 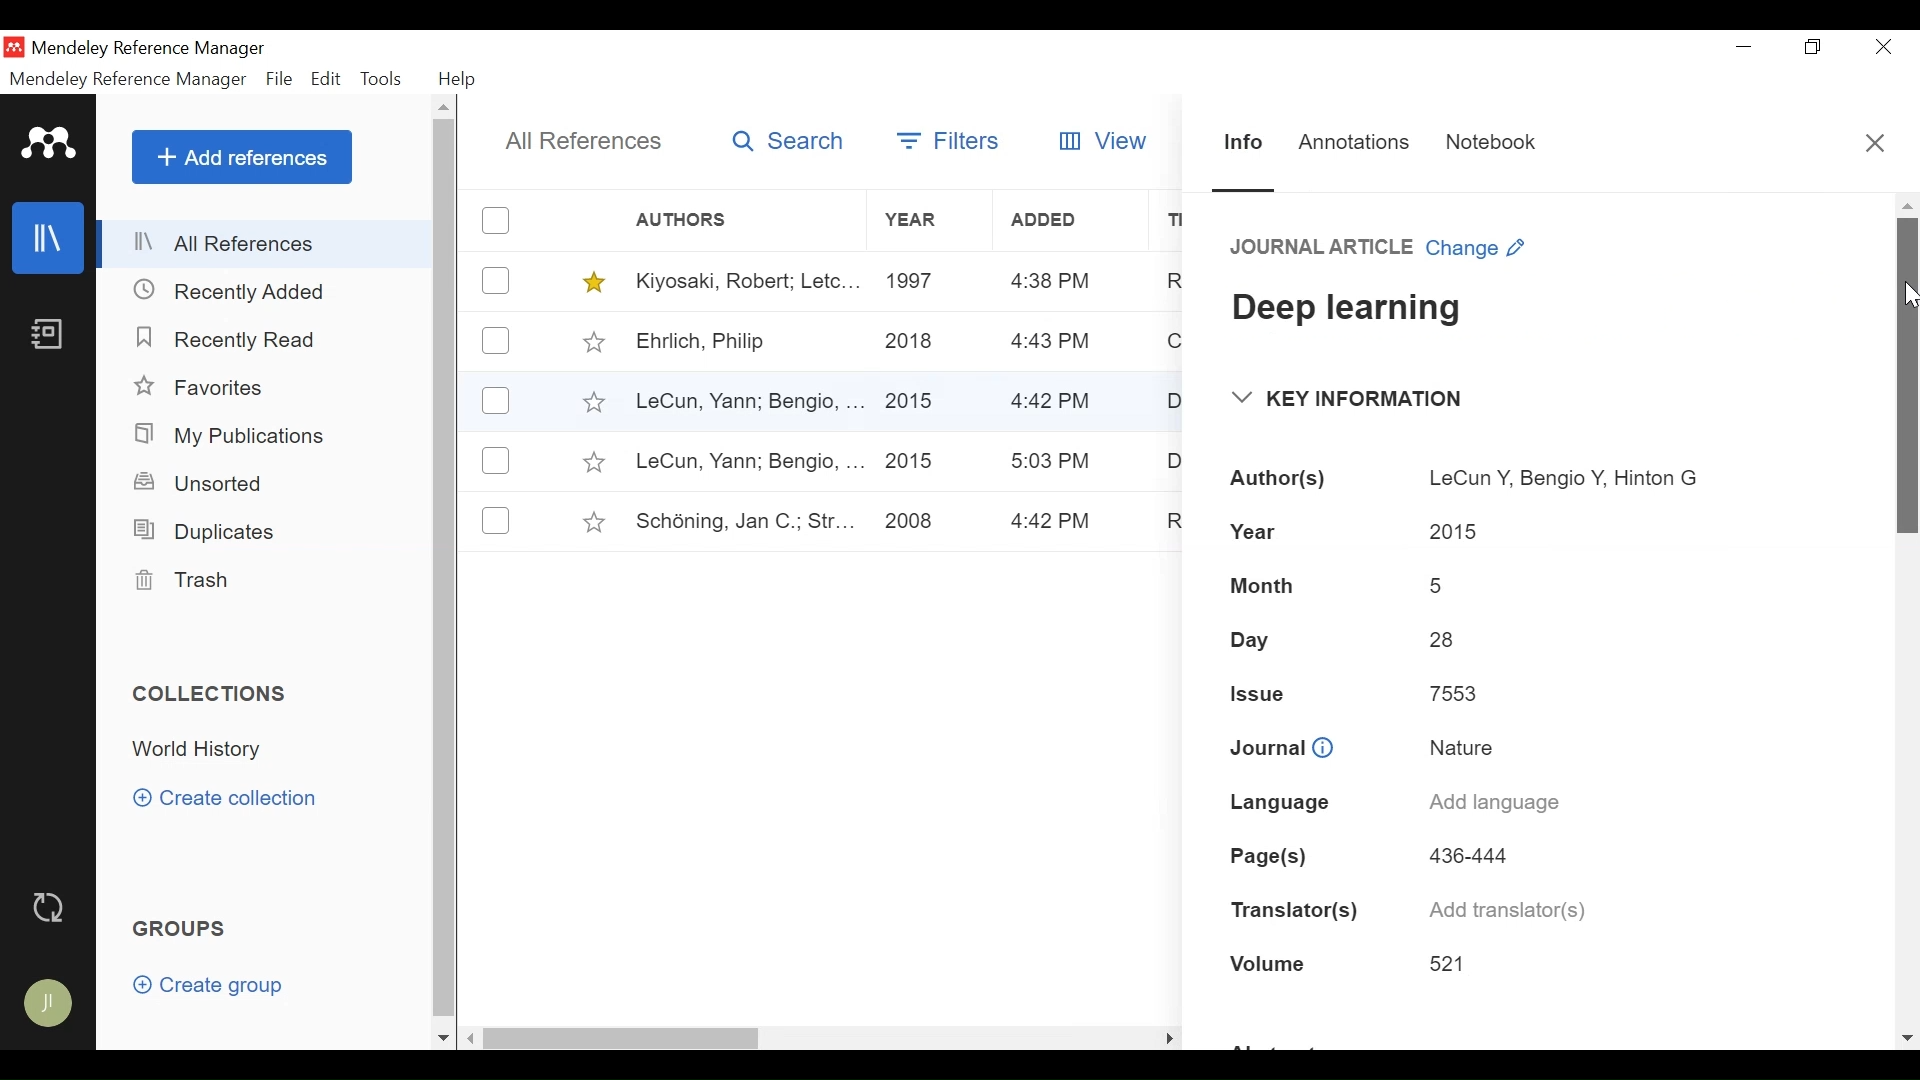 What do you see at coordinates (1254, 638) in the screenshot?
I see `Day` at bounding box center [1254, 638].